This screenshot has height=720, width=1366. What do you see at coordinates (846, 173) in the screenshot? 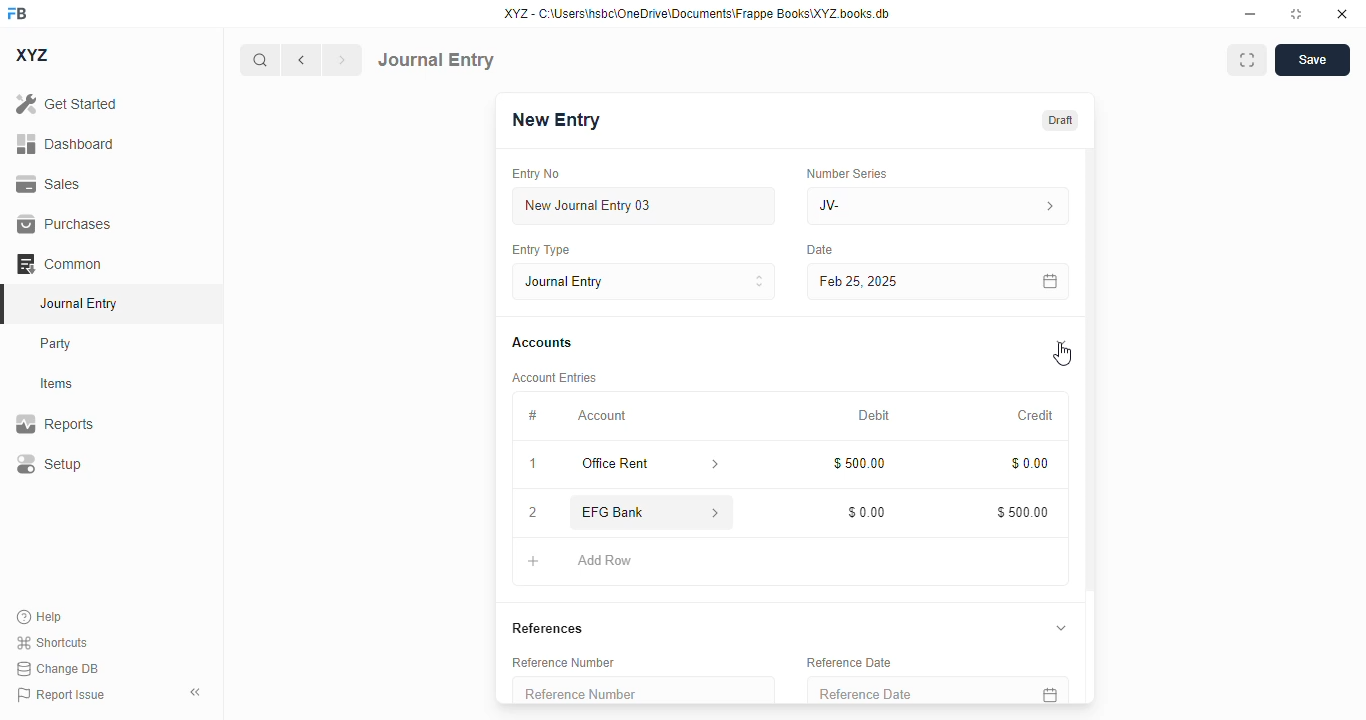
I see `number series` at bounding box center [846, 173].